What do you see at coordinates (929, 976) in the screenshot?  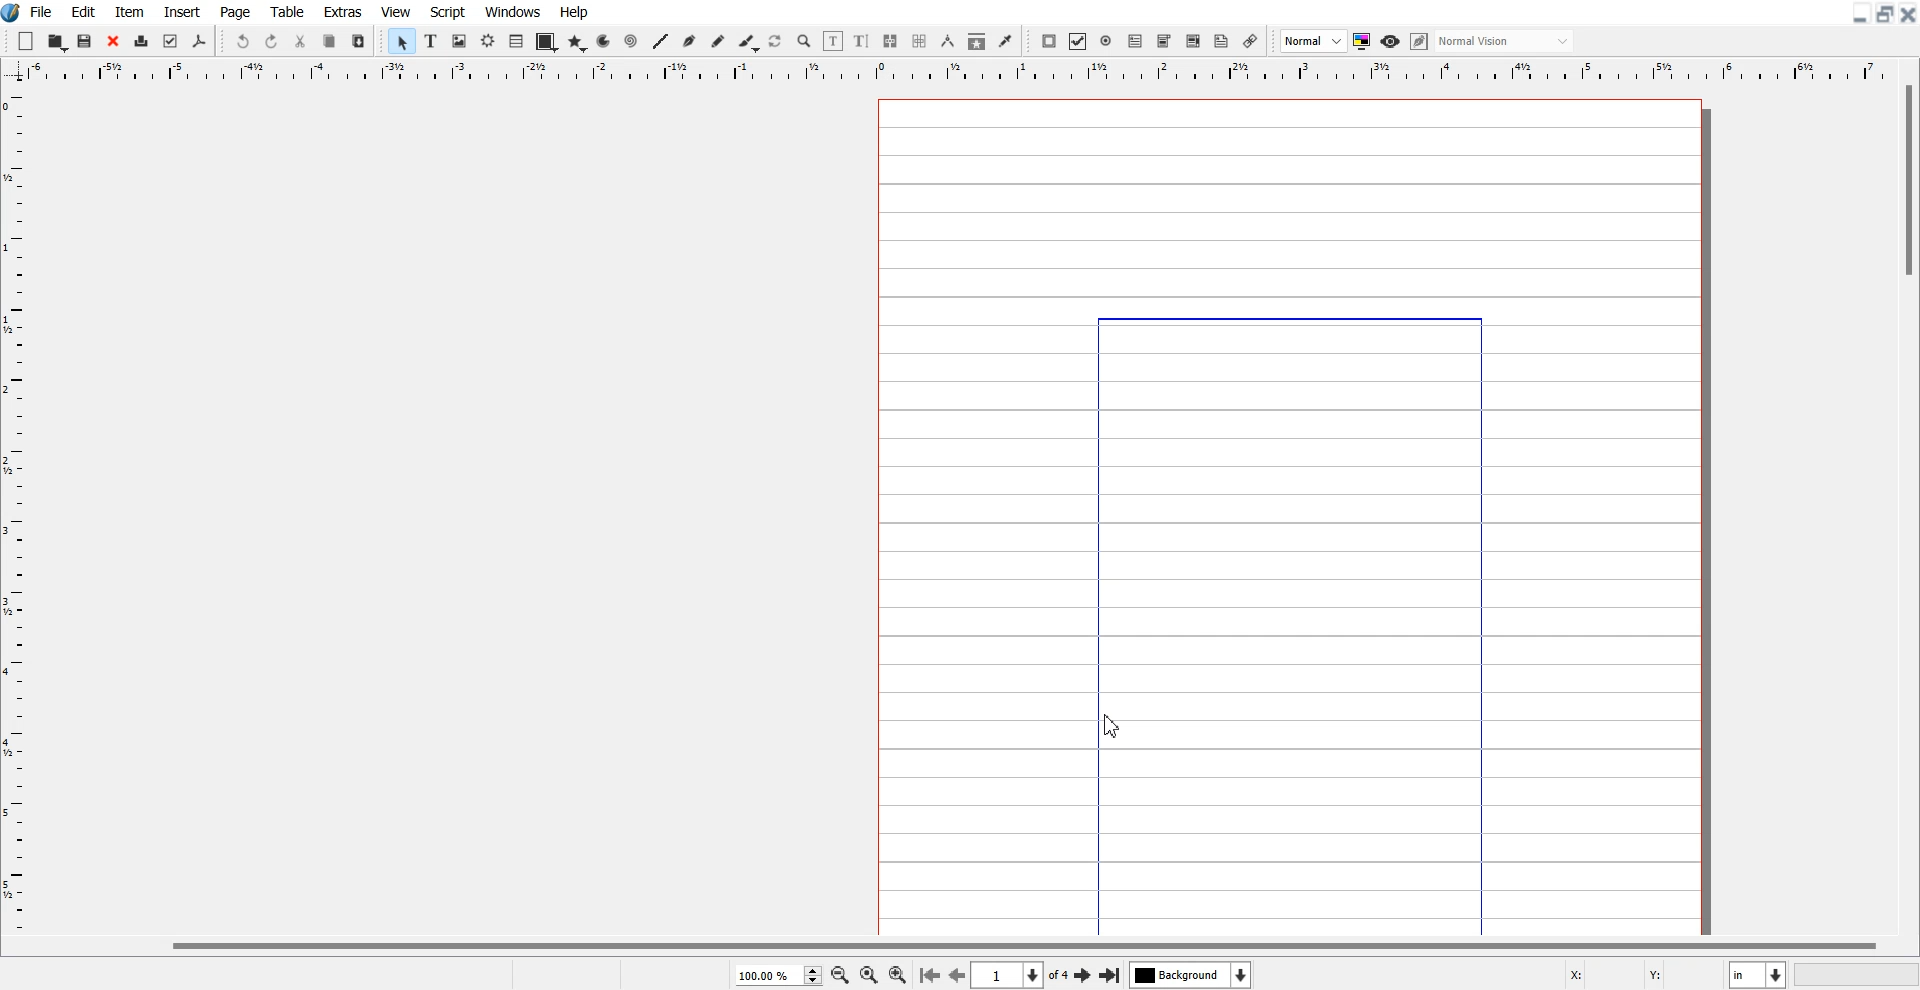 I see `Go to the first page` at bounding box center [929, 976].